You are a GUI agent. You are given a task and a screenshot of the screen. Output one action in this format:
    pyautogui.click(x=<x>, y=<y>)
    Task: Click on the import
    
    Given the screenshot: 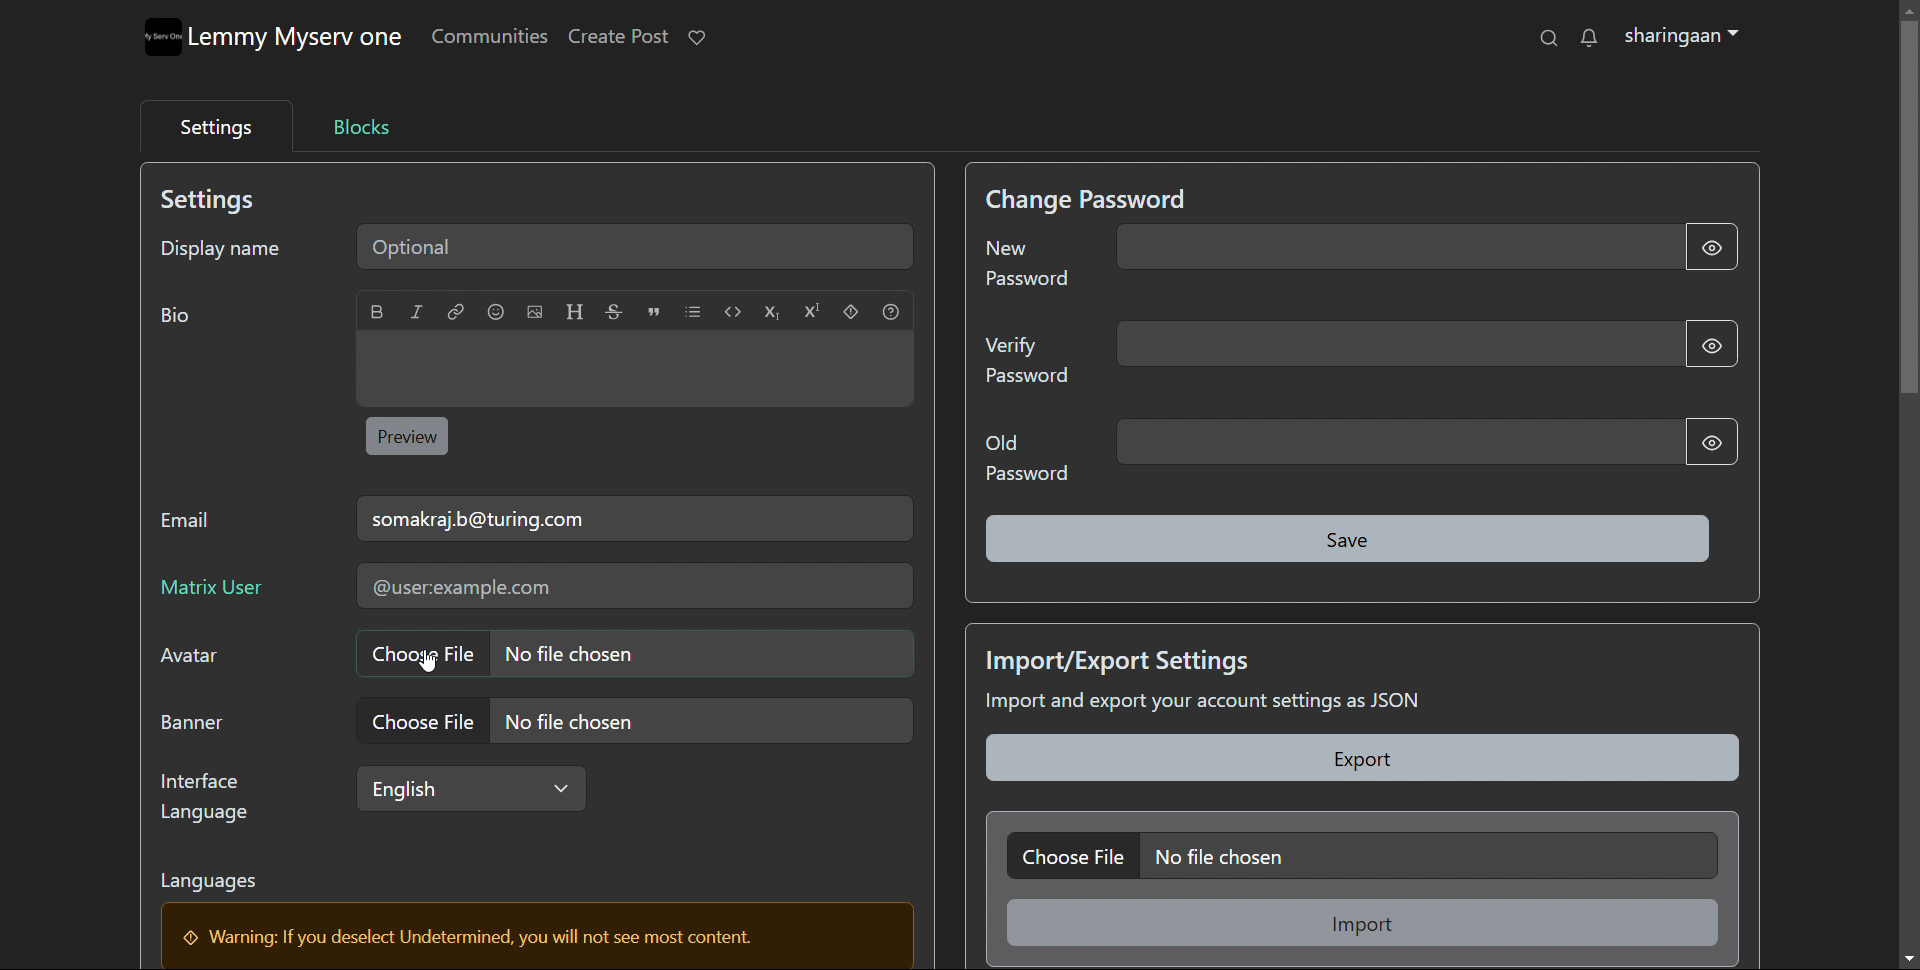 What is the action you would take?
    pyautogui.click(x=1365, y=922)
    